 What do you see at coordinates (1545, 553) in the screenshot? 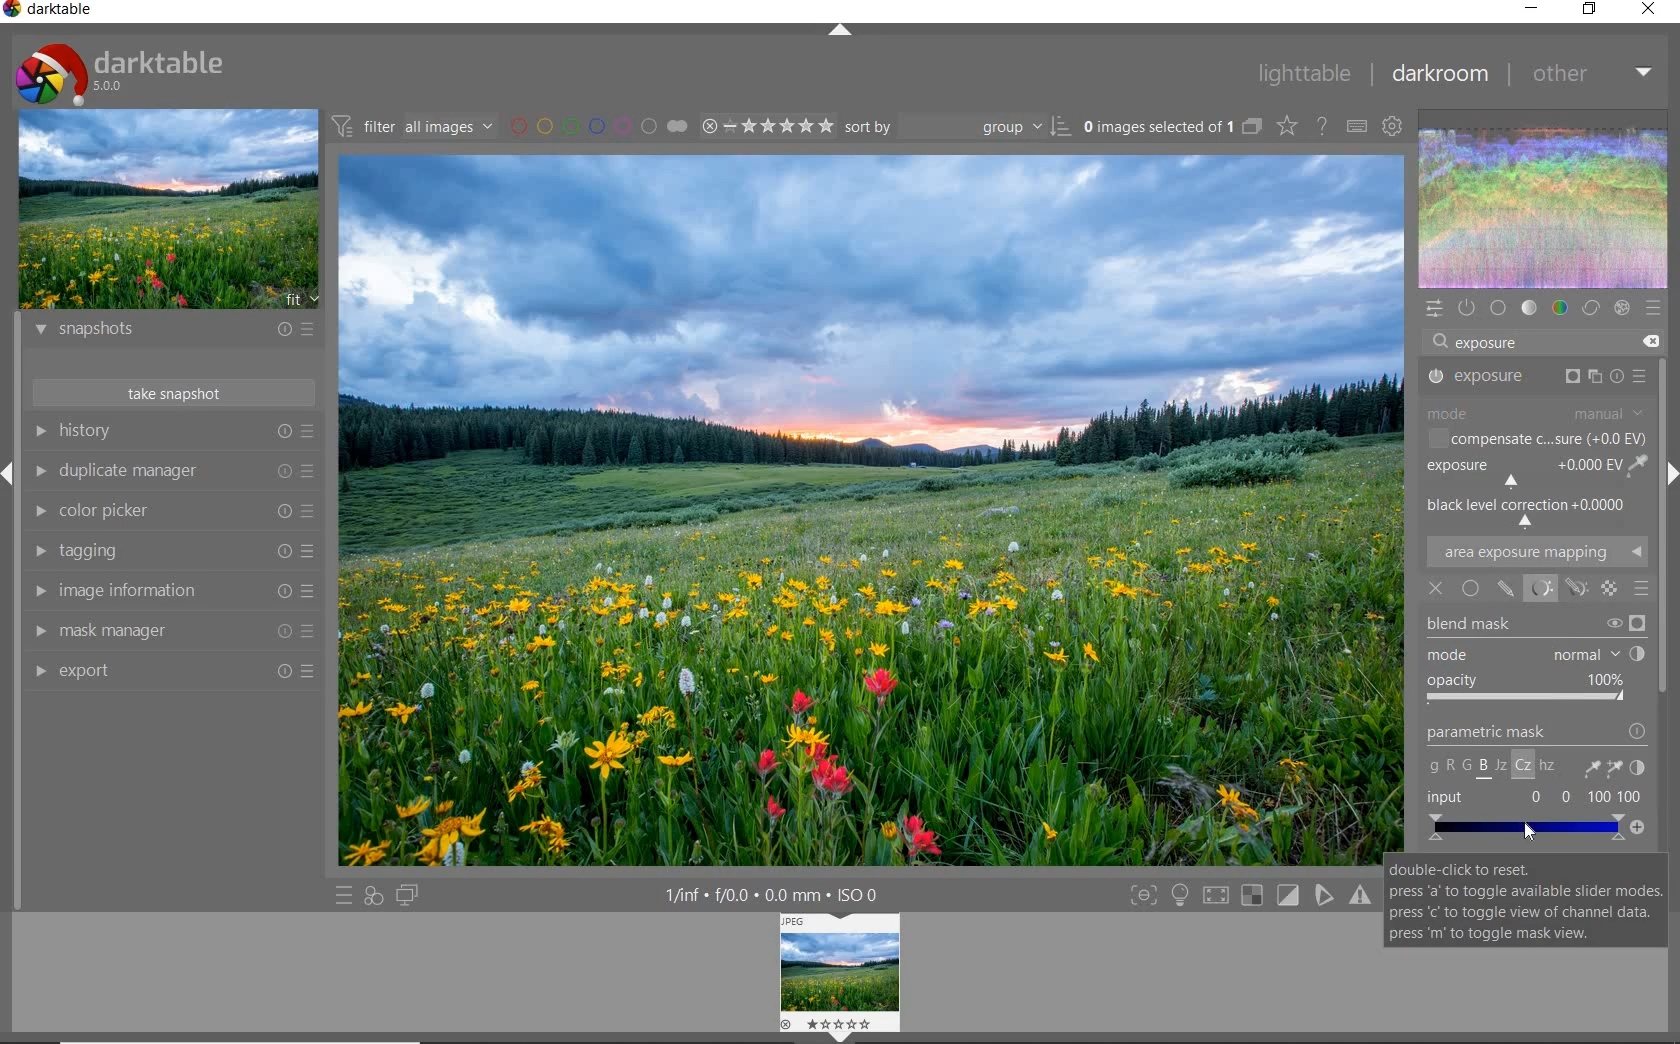
I see `AREA EXPOSURE MAPPING` at bounding box center [1545, 553].